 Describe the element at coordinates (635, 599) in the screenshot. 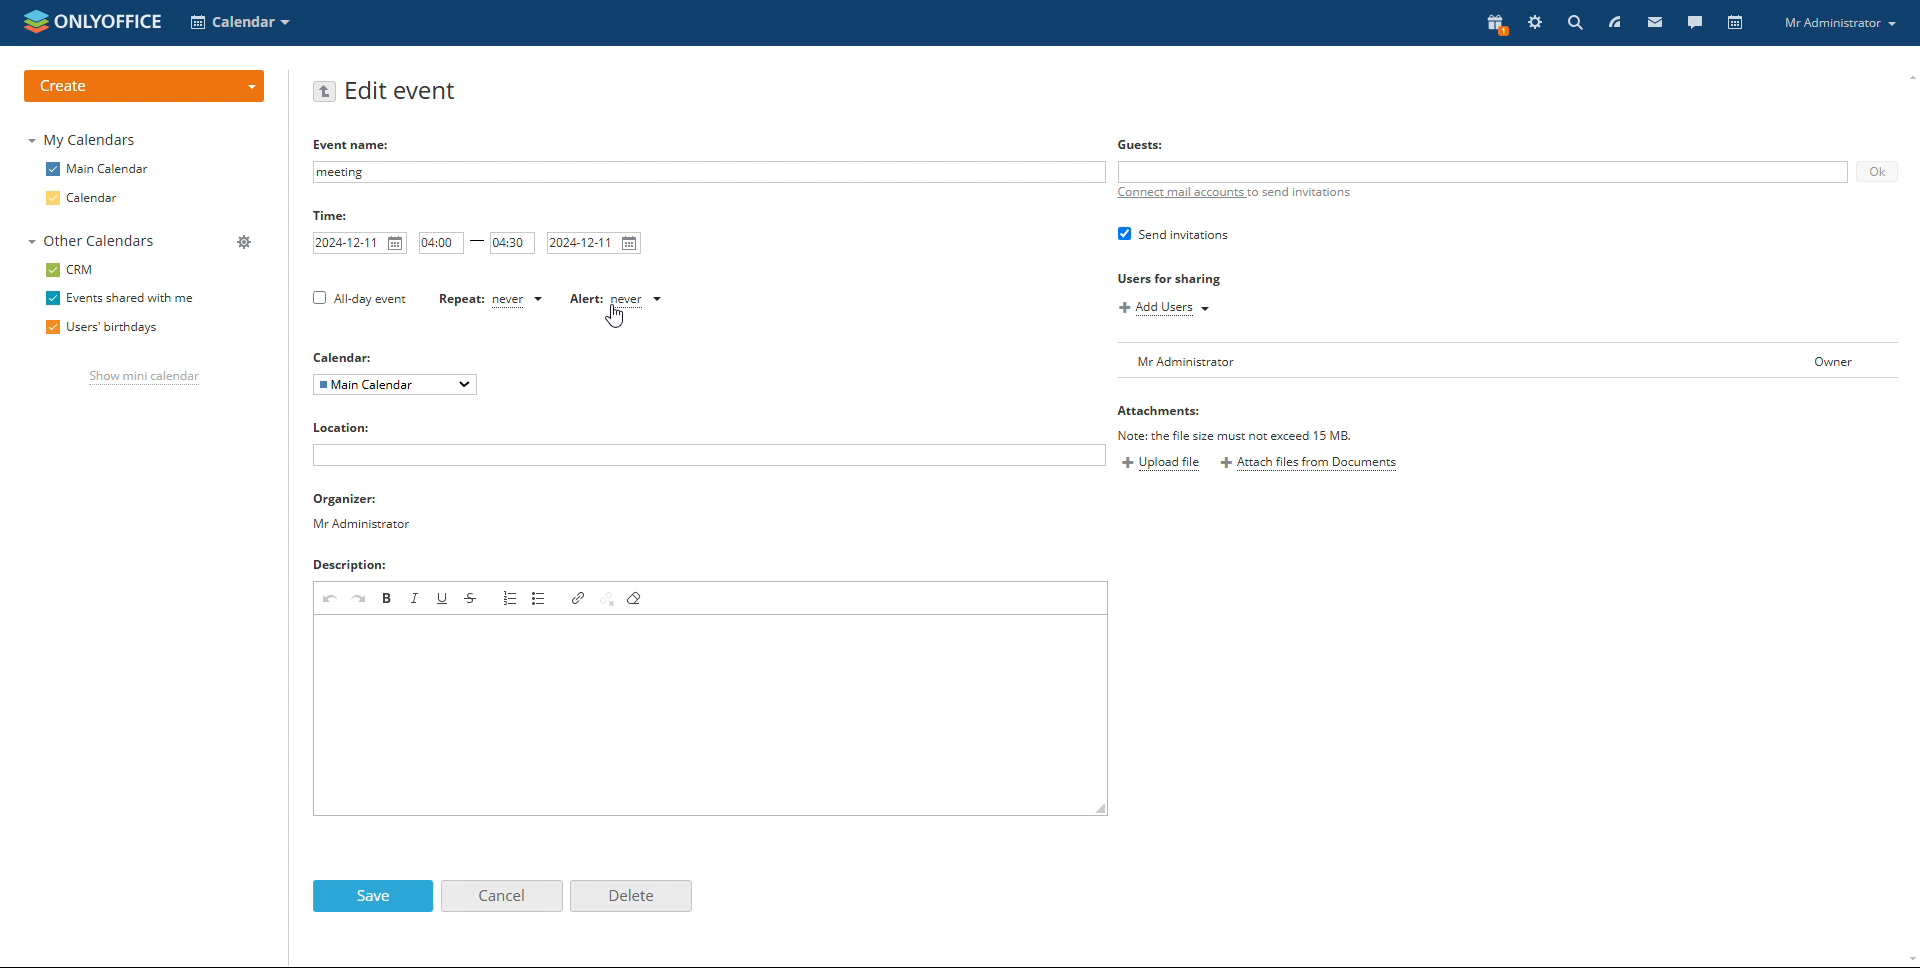

I see `remove format` at that location.